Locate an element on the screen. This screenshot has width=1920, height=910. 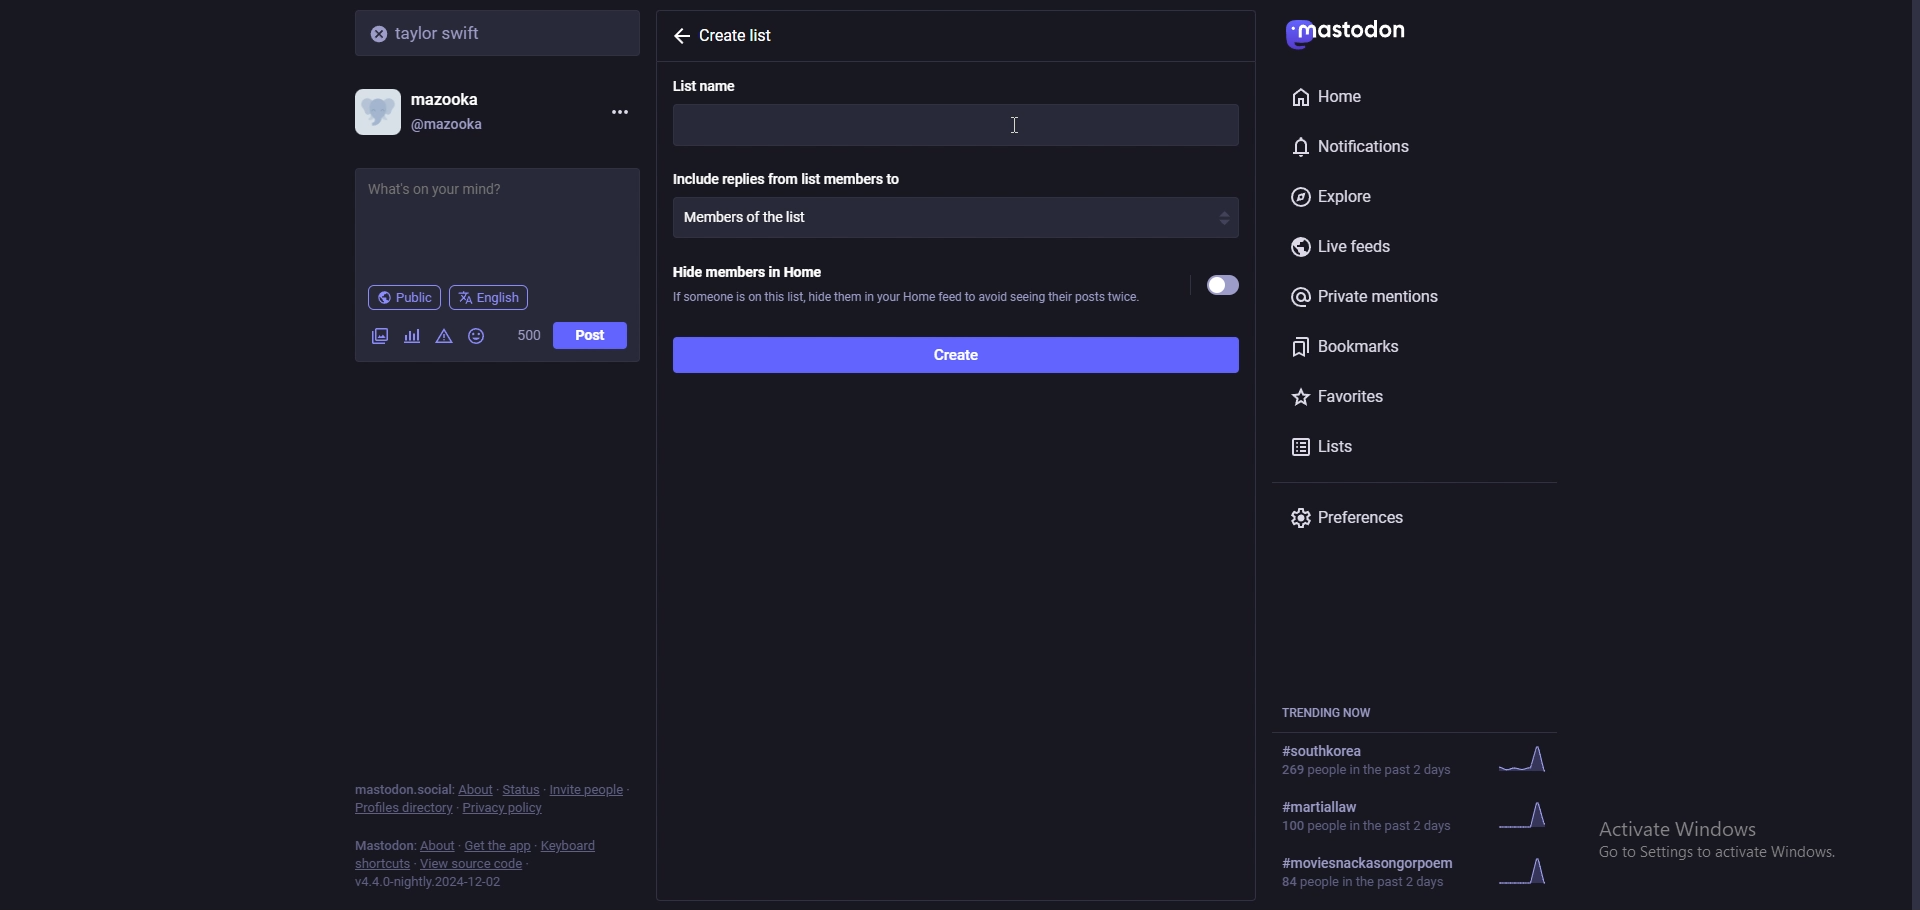
trending now is located at coordinates (1338, 712).